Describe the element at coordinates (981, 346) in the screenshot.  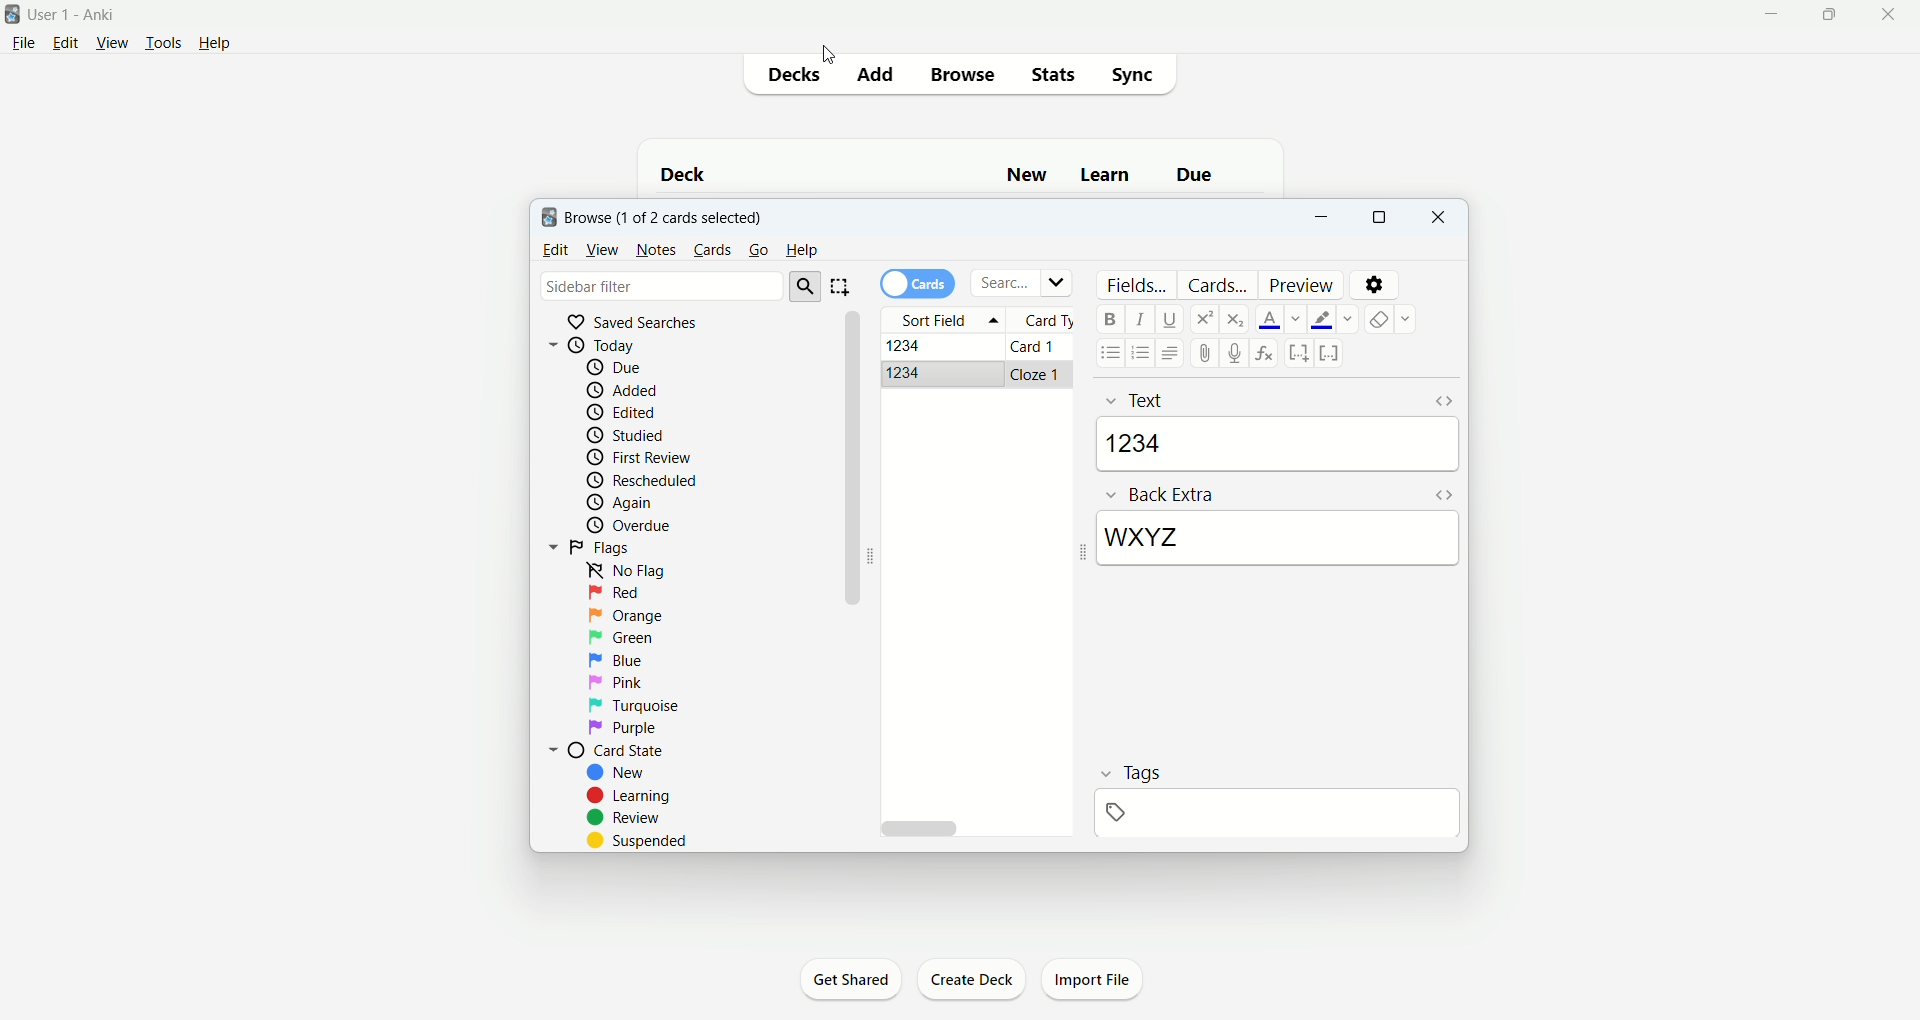
I see `Basic card` at that location.